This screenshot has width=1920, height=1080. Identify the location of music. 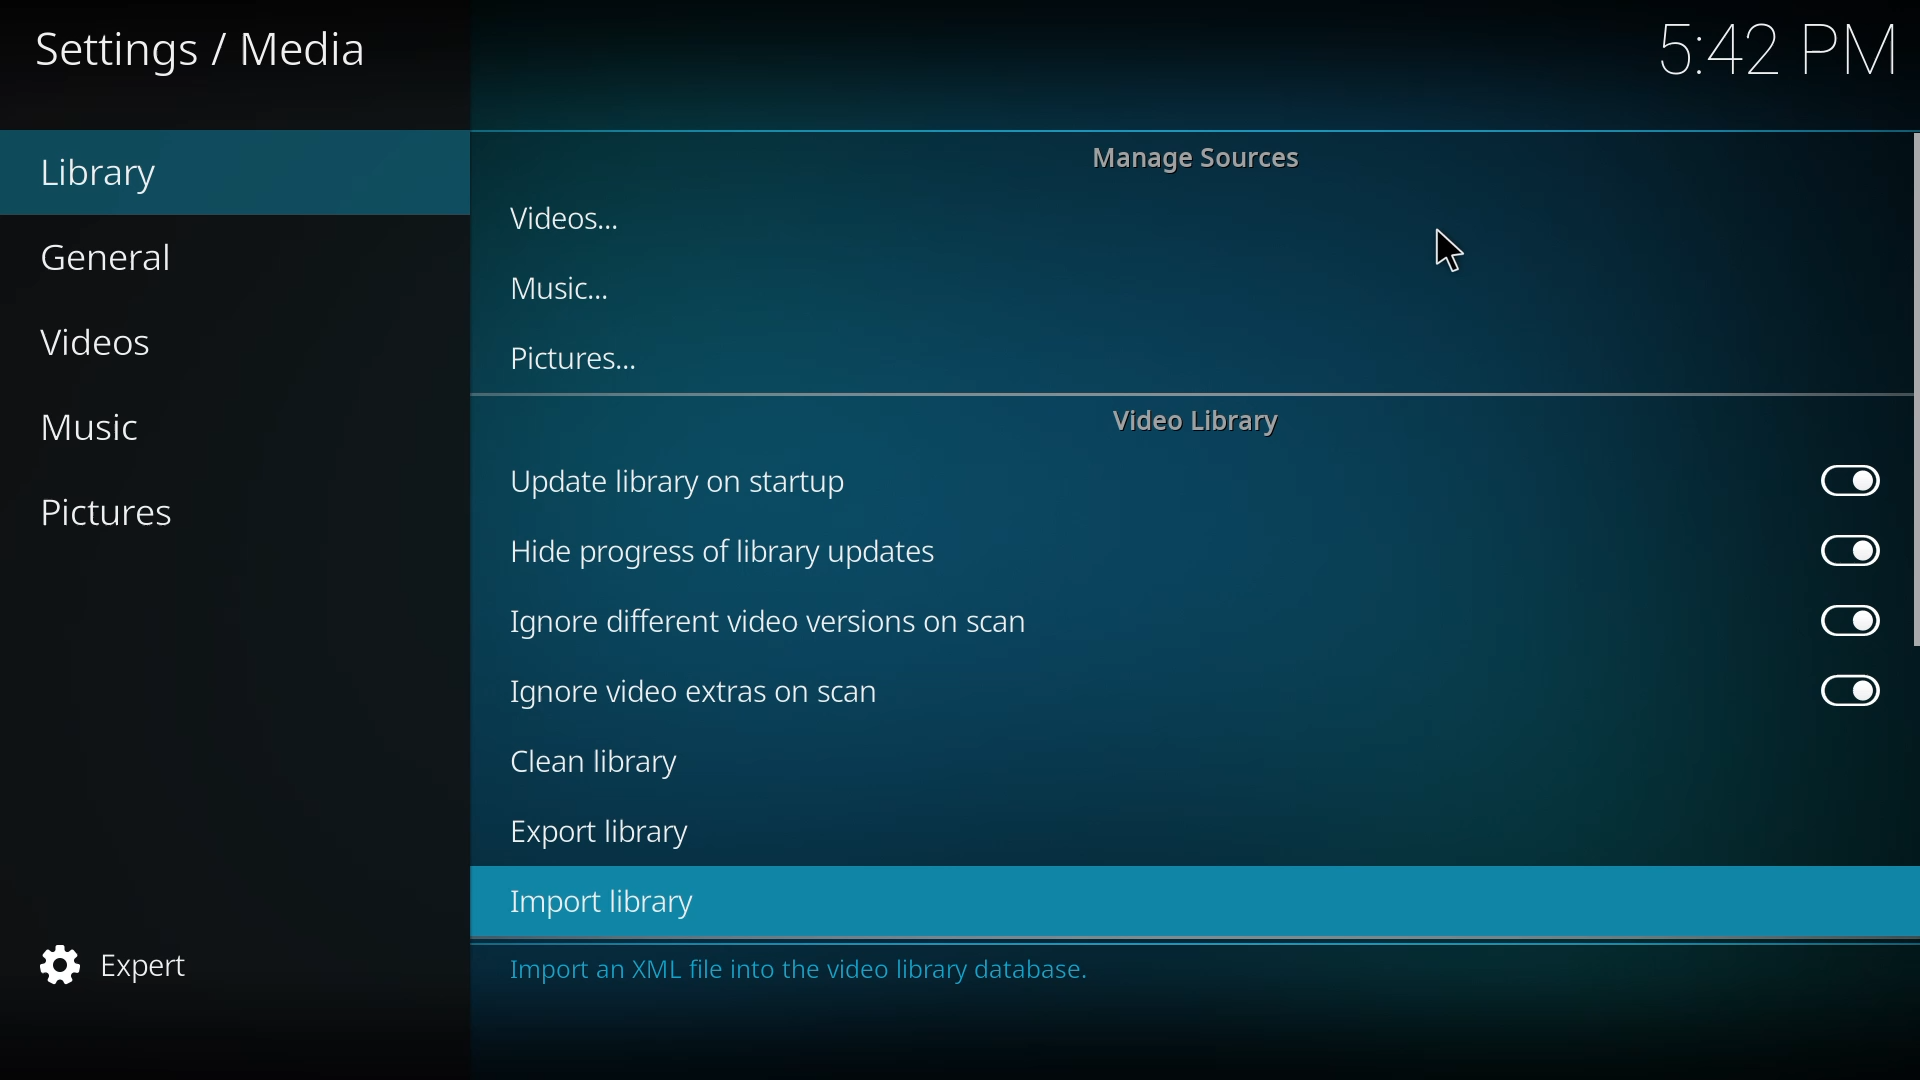
(117, 424).